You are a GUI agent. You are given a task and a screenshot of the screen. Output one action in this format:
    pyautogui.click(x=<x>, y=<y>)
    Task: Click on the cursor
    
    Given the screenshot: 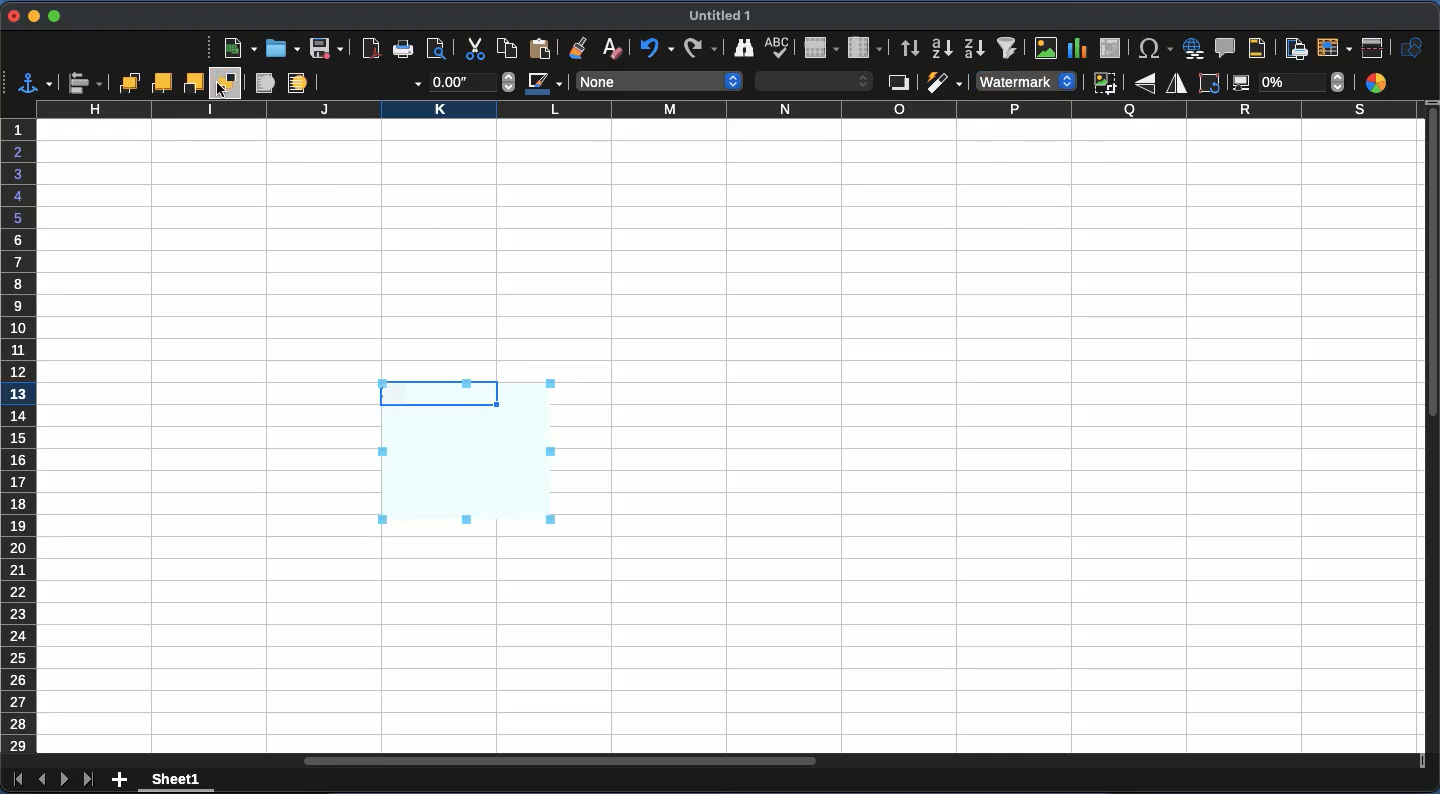 What is the action you would take?
    pyautogui.click(x=223, y=94)
    